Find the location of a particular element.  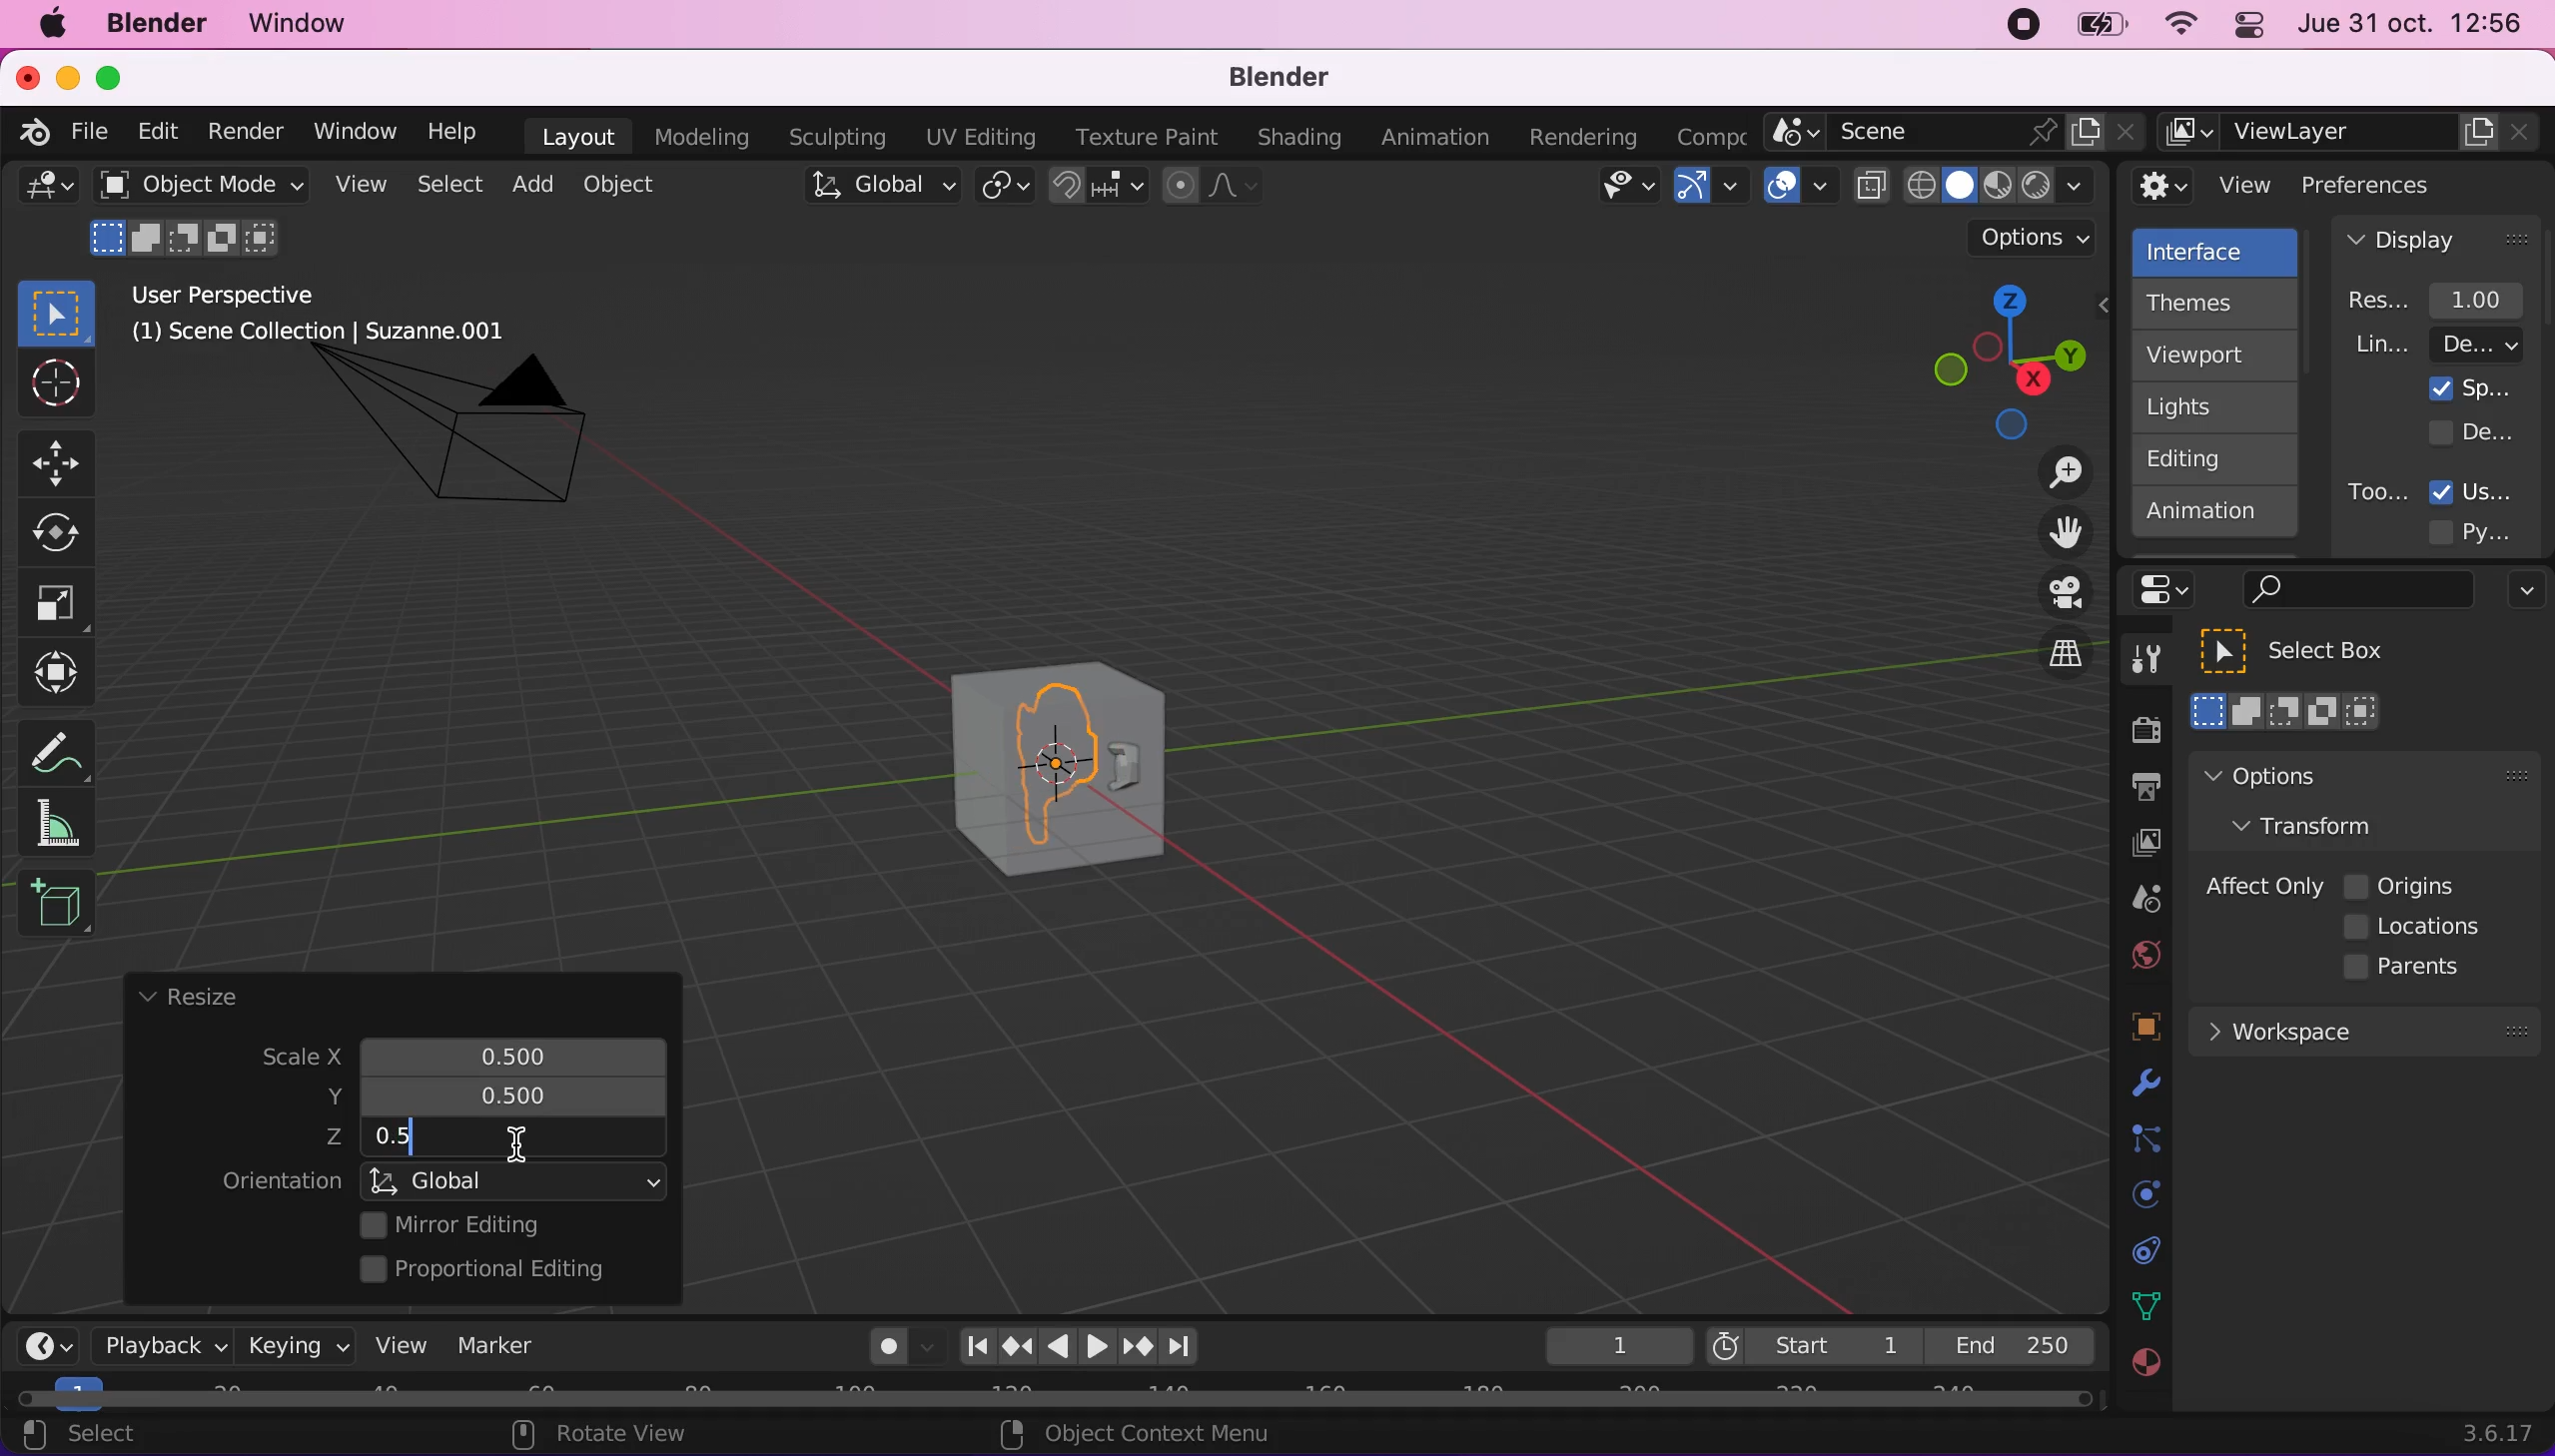

wifi is located at coordinates (2175, 29).